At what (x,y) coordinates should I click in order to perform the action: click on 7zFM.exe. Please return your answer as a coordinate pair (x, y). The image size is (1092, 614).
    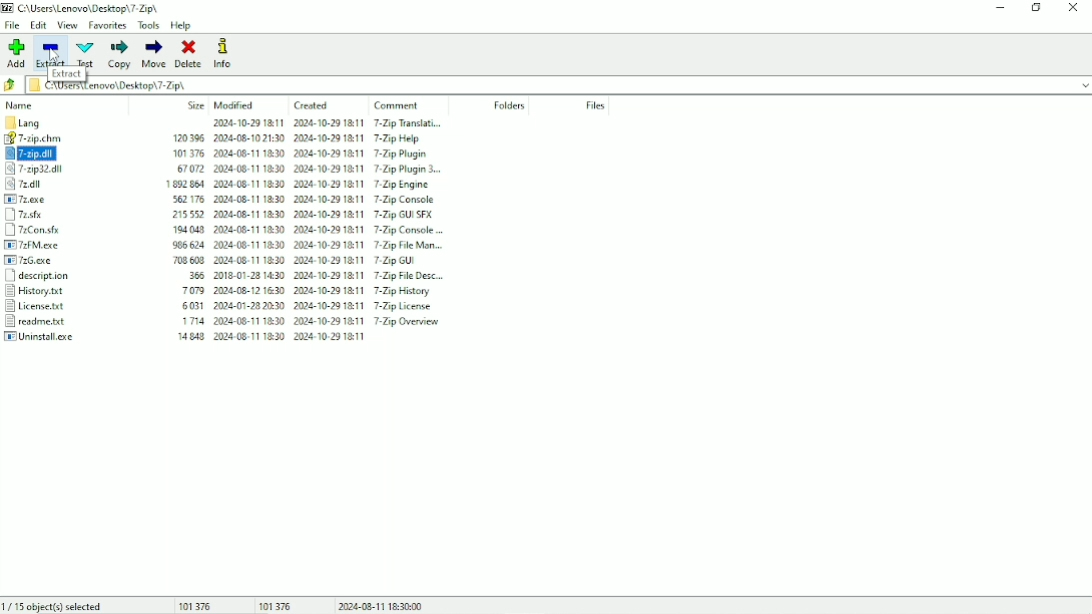
    Looking at the image, I should click on (63, 246).